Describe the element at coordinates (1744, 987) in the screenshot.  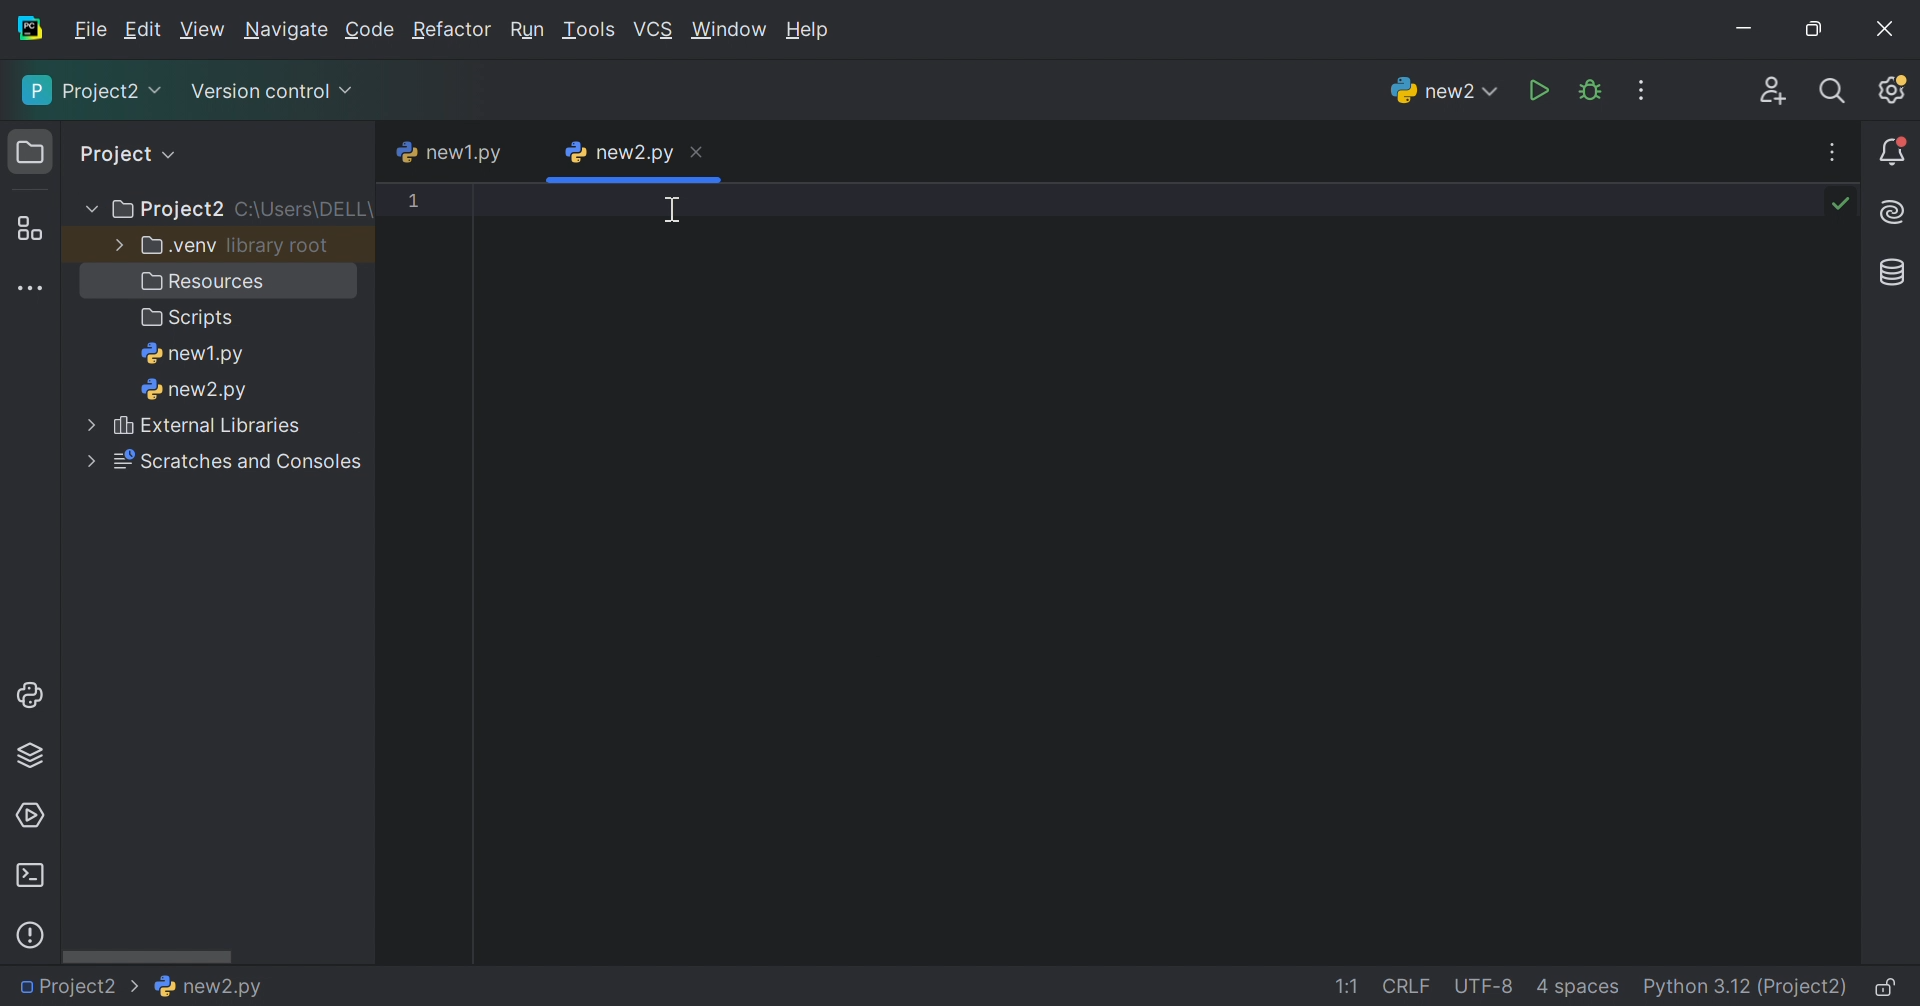
I see `Python 3.12 (Project2)` at that location.